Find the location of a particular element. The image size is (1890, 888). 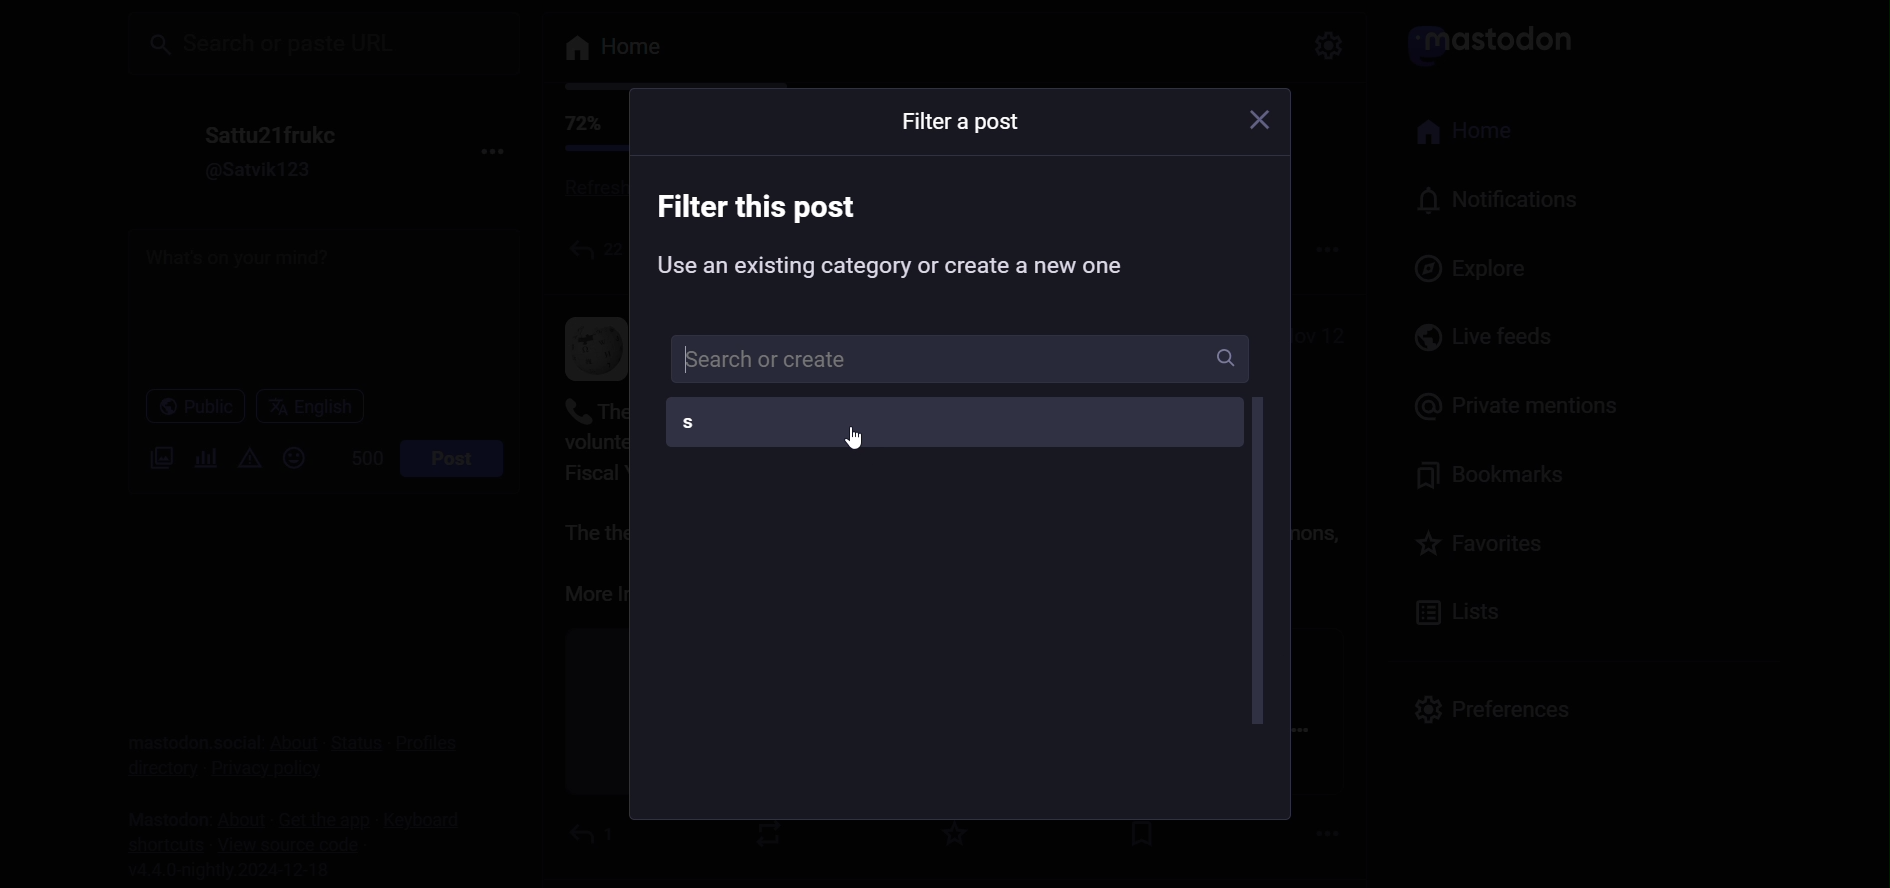

filter name is located at coordinates (943, 424).